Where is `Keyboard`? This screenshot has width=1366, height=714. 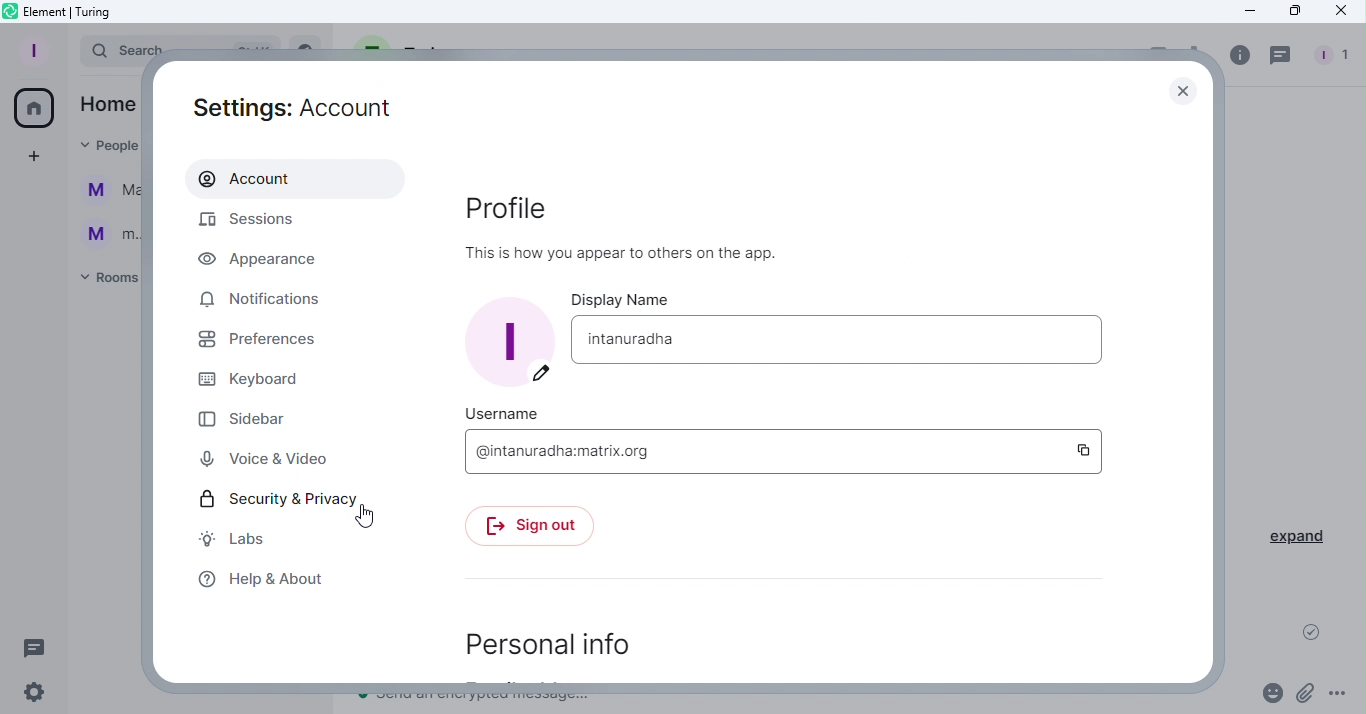
Keyboard is located at coordinates (258, 382).